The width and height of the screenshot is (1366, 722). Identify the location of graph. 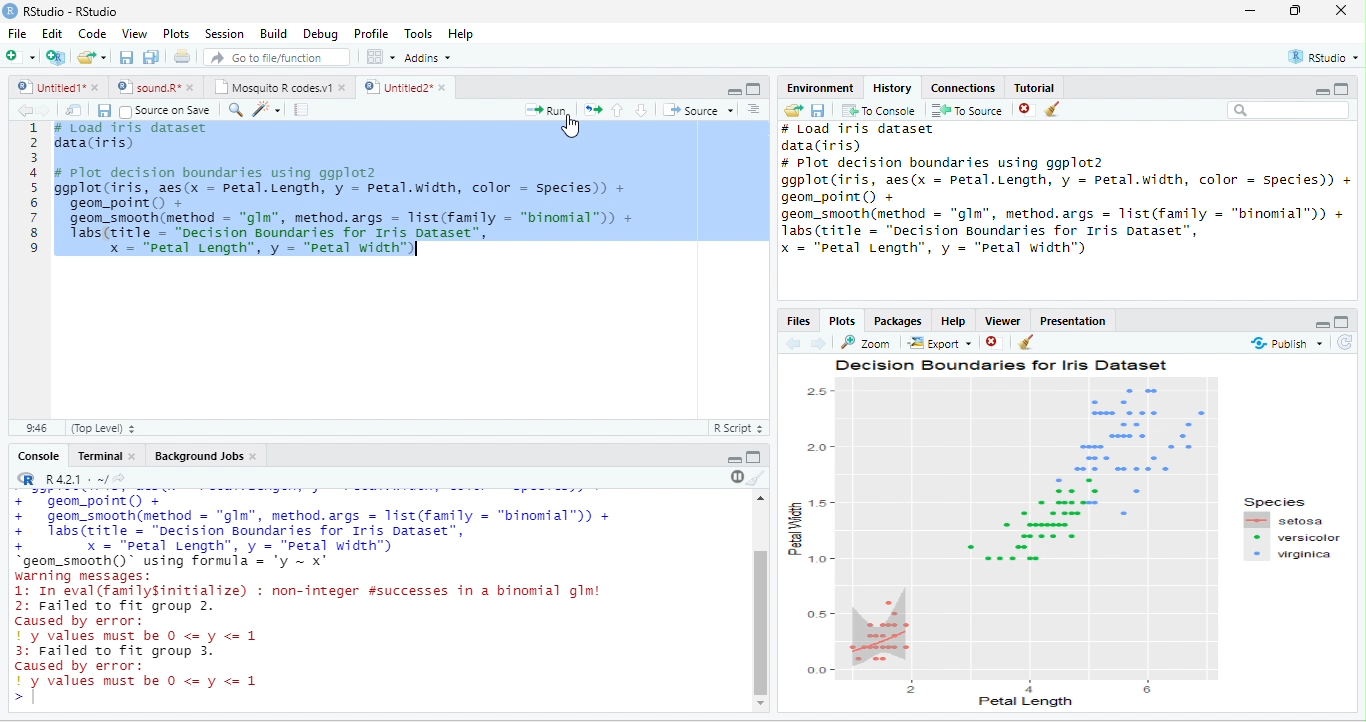
(1024, 528).